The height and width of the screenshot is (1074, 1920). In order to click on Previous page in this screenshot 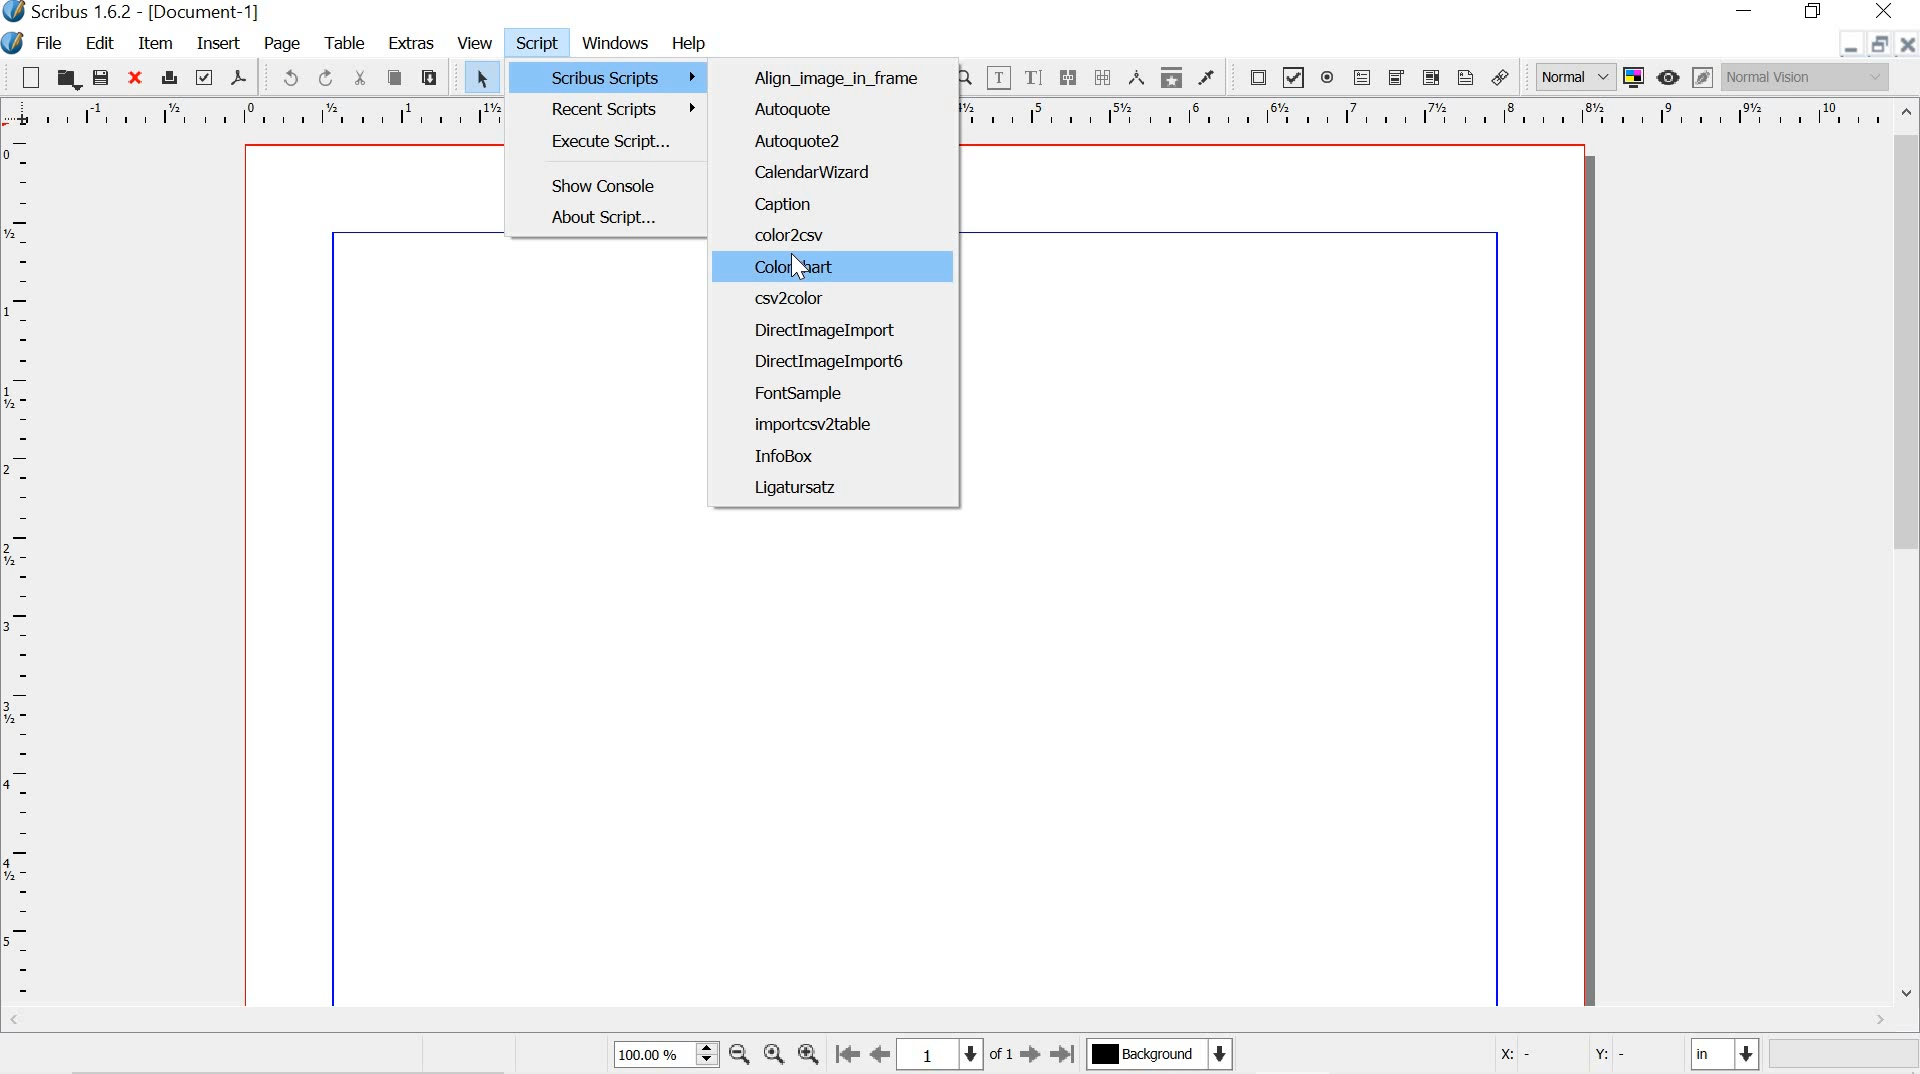, I will do `click(879, 1052)`.